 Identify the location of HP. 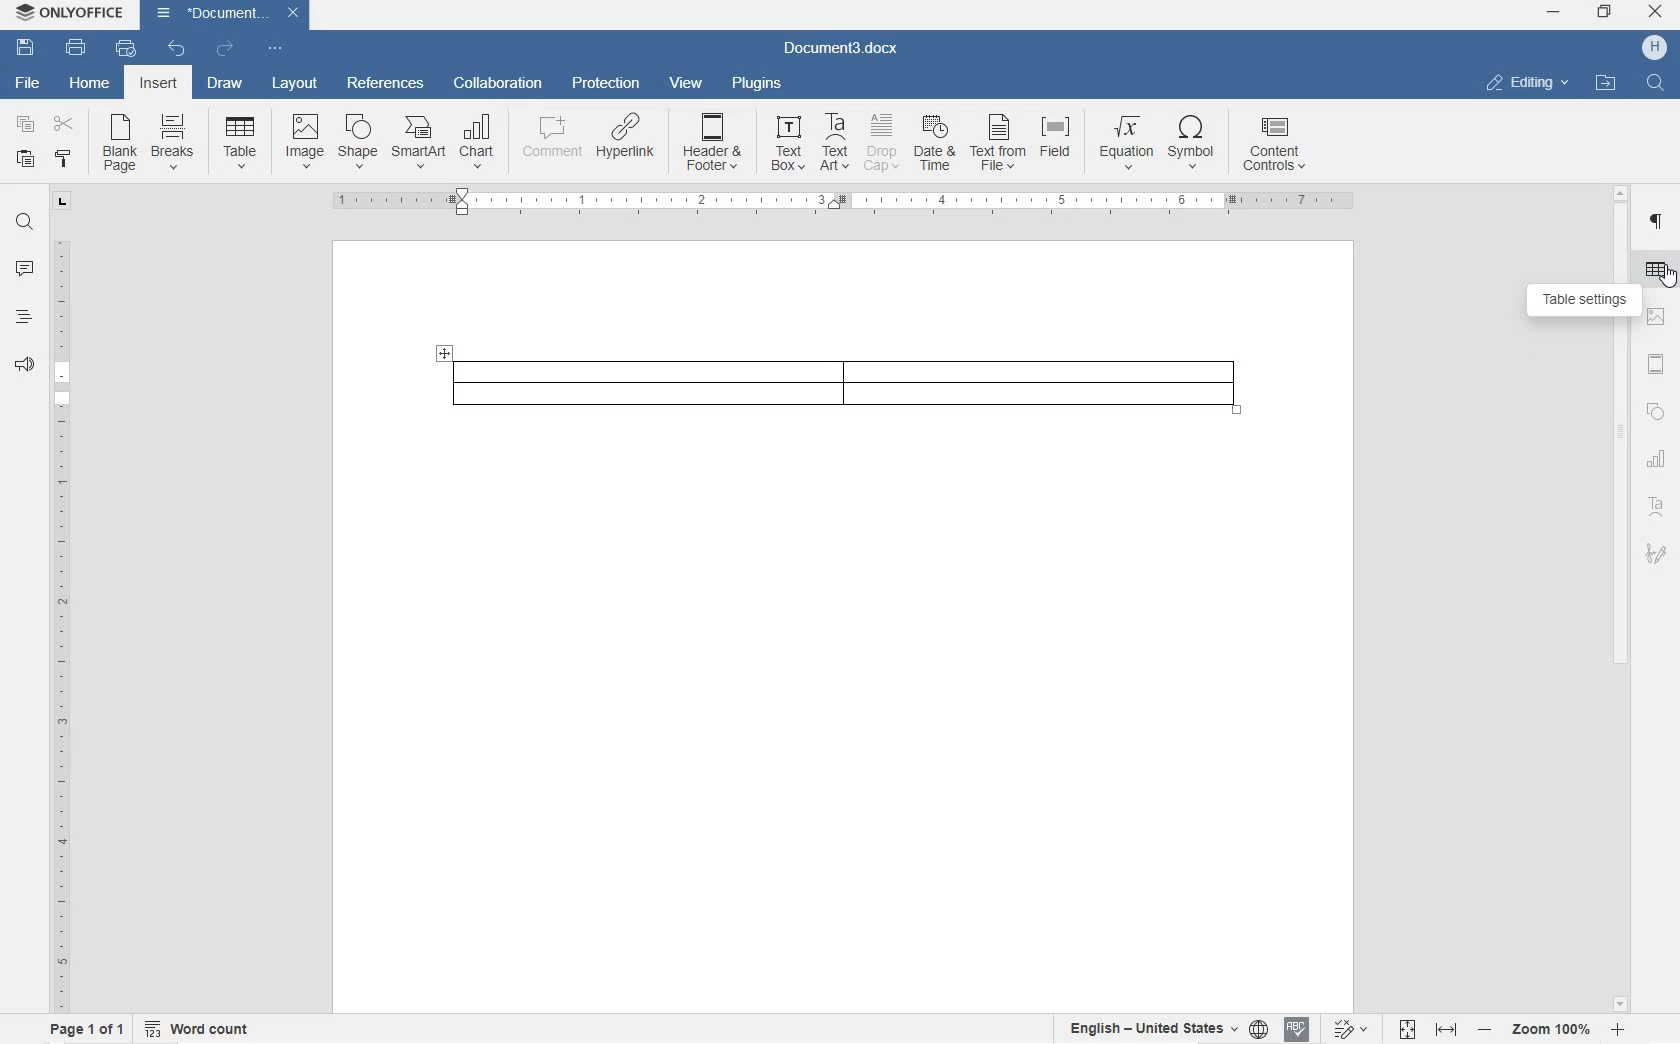
(1654, 48).